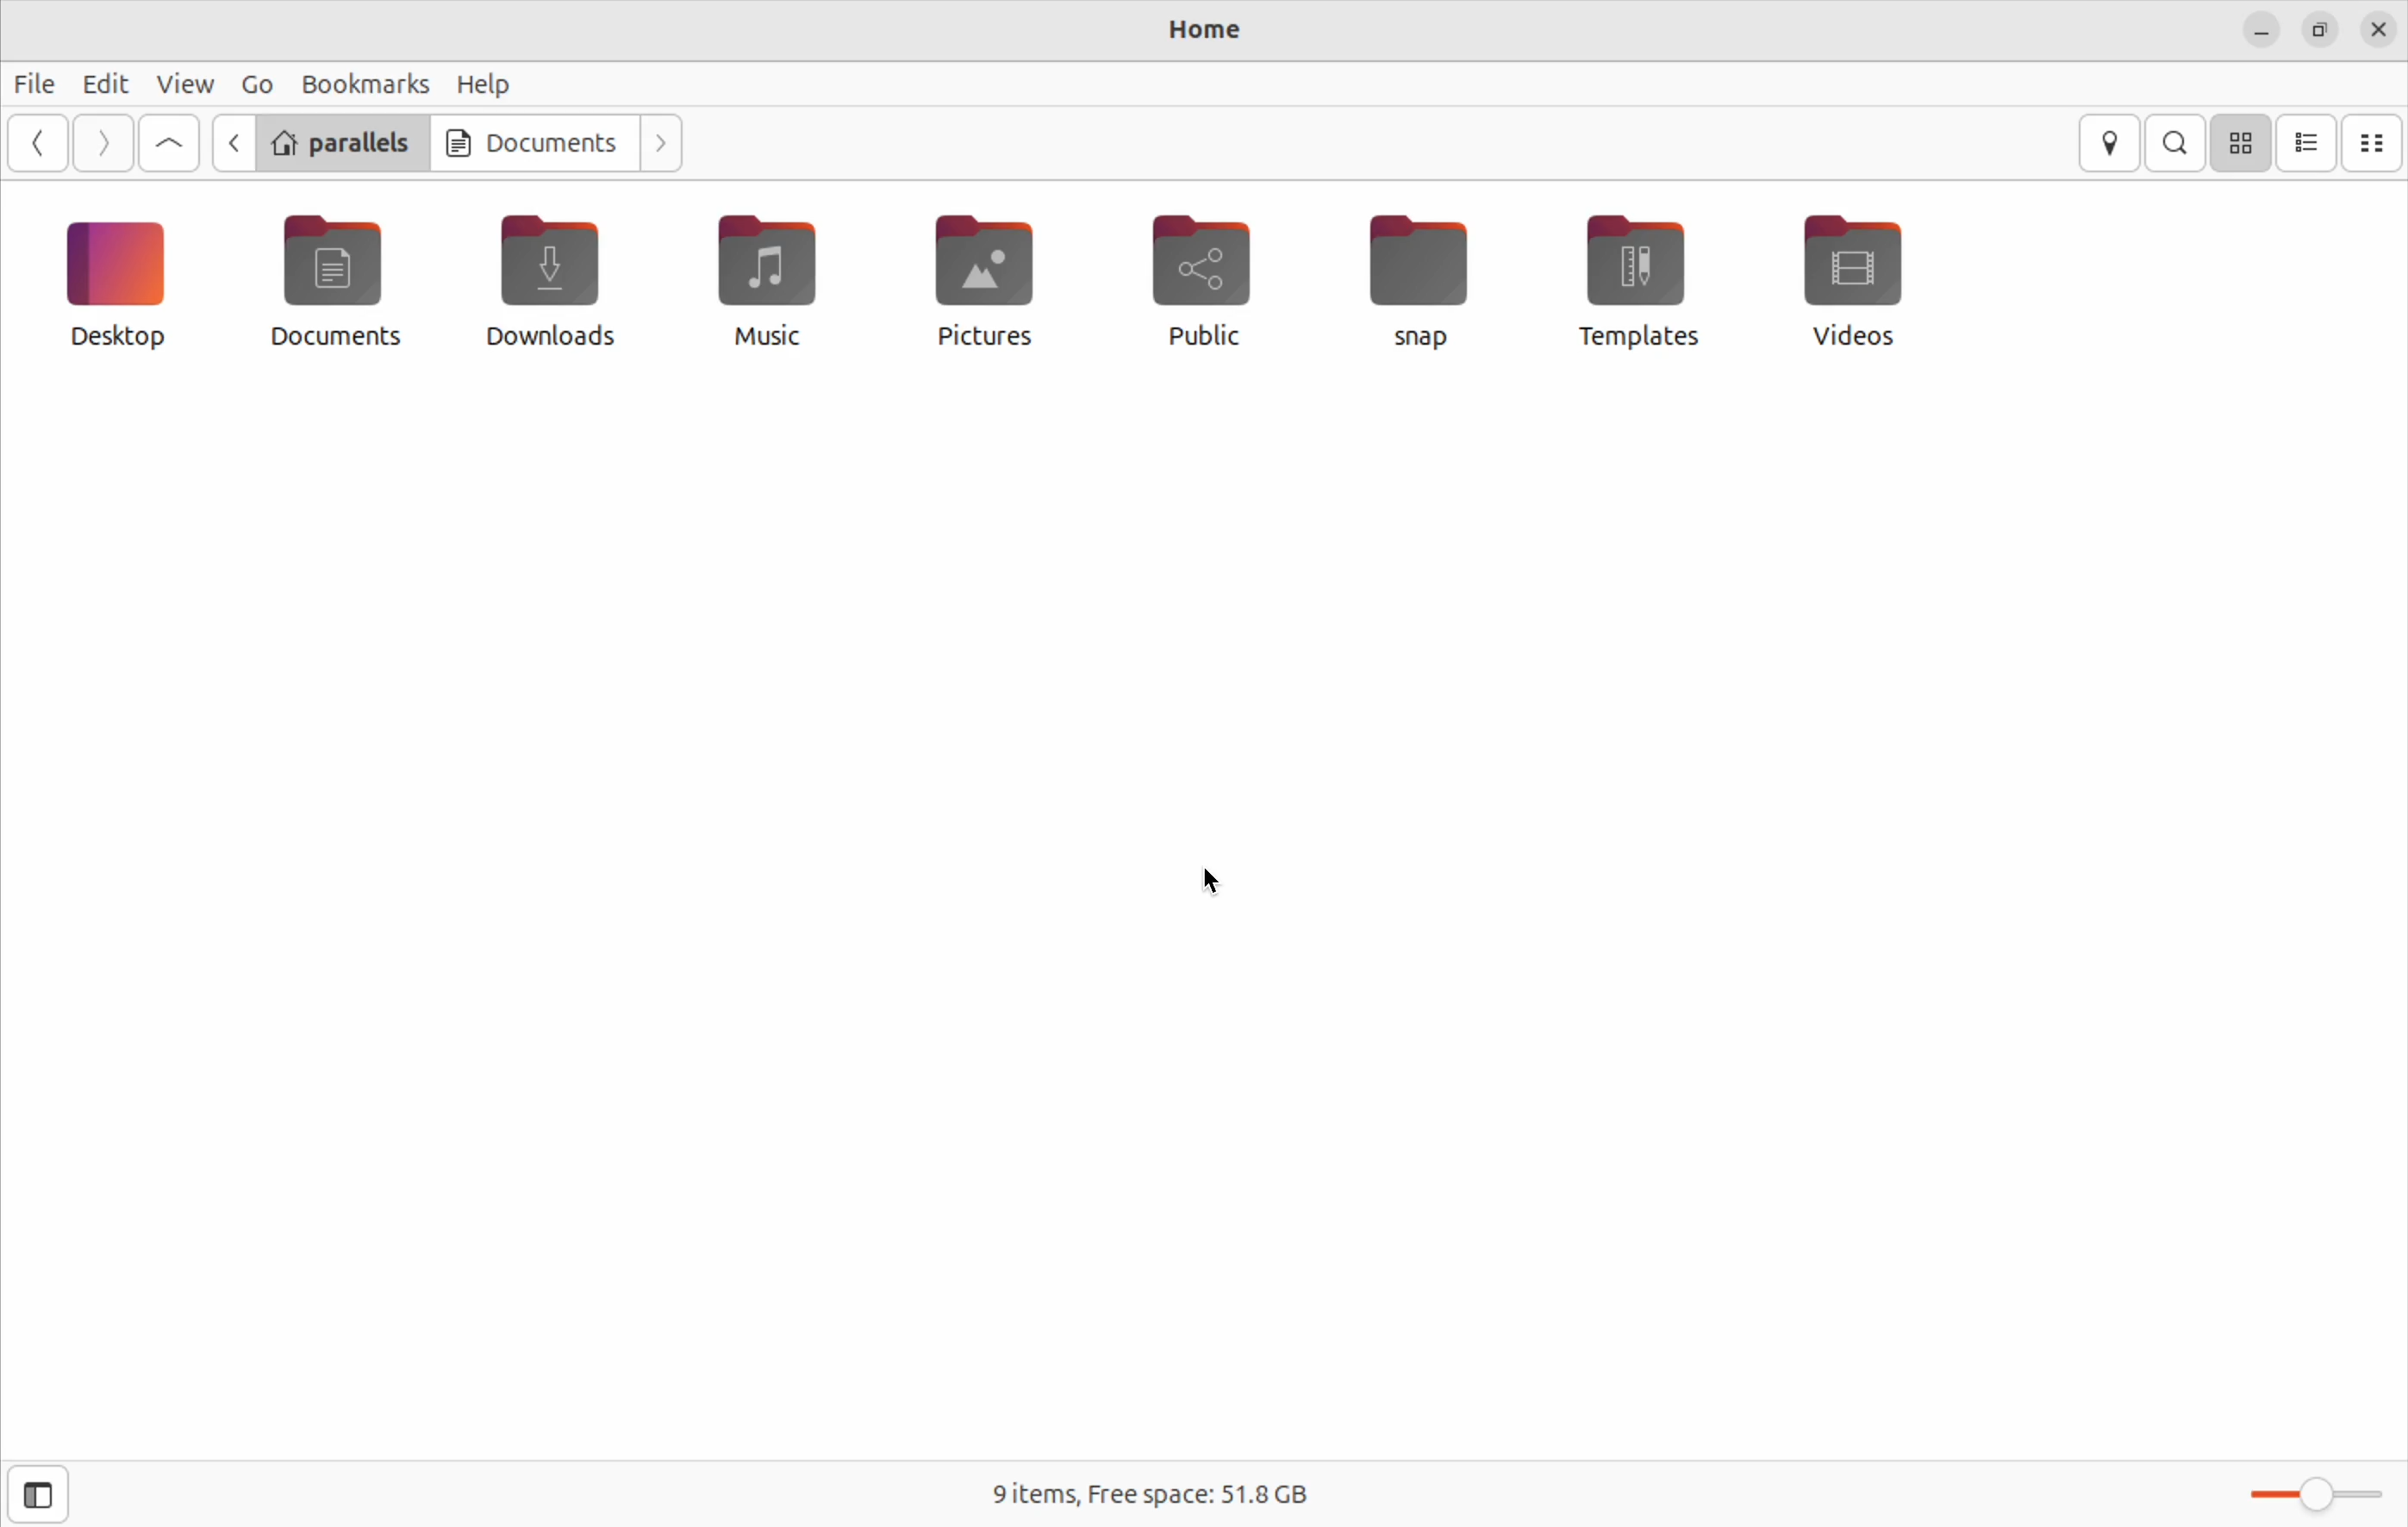  Describe the element at coordinates (41, 85) in the screenshot. I see `file` at that location.